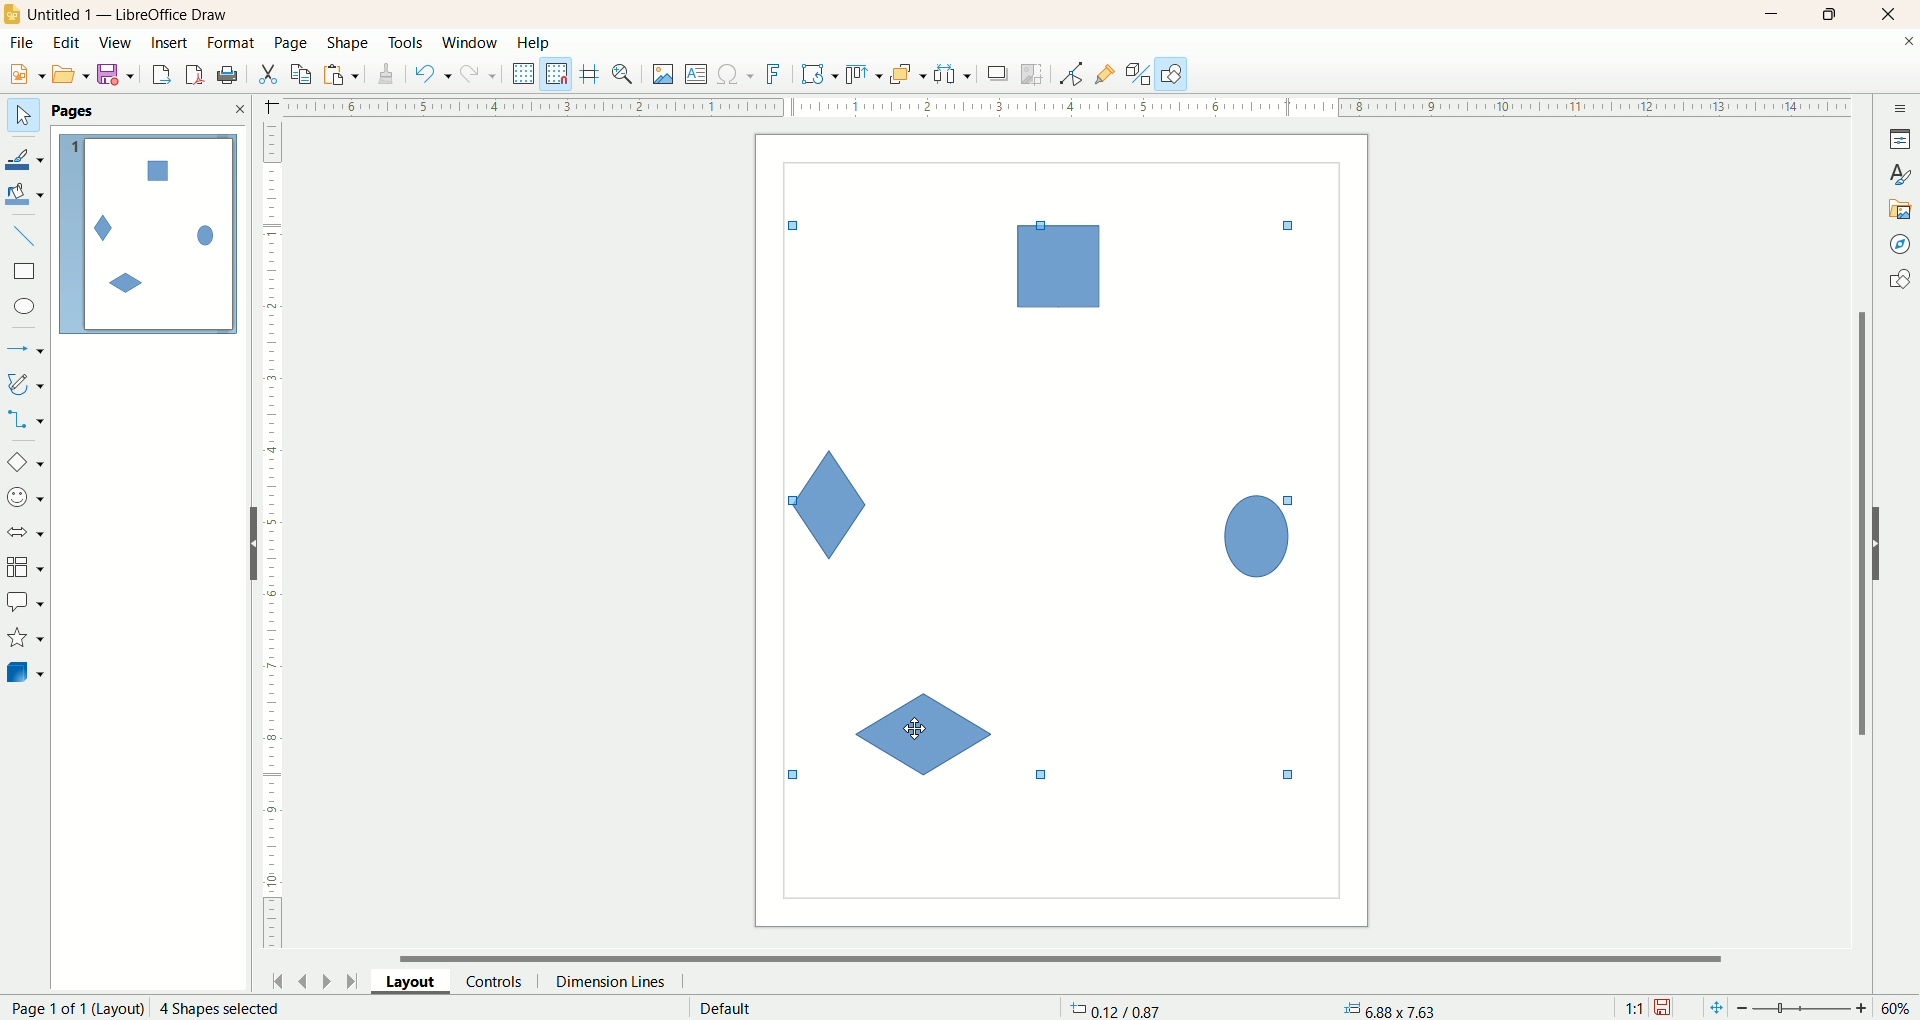 Image resolution: width=1920 pixels, height=1020 pixels. What do you see at coordinates (1073, 956) in the screenshot?
I see `horizontal scroll bar` at bounding box center [1073, 956].